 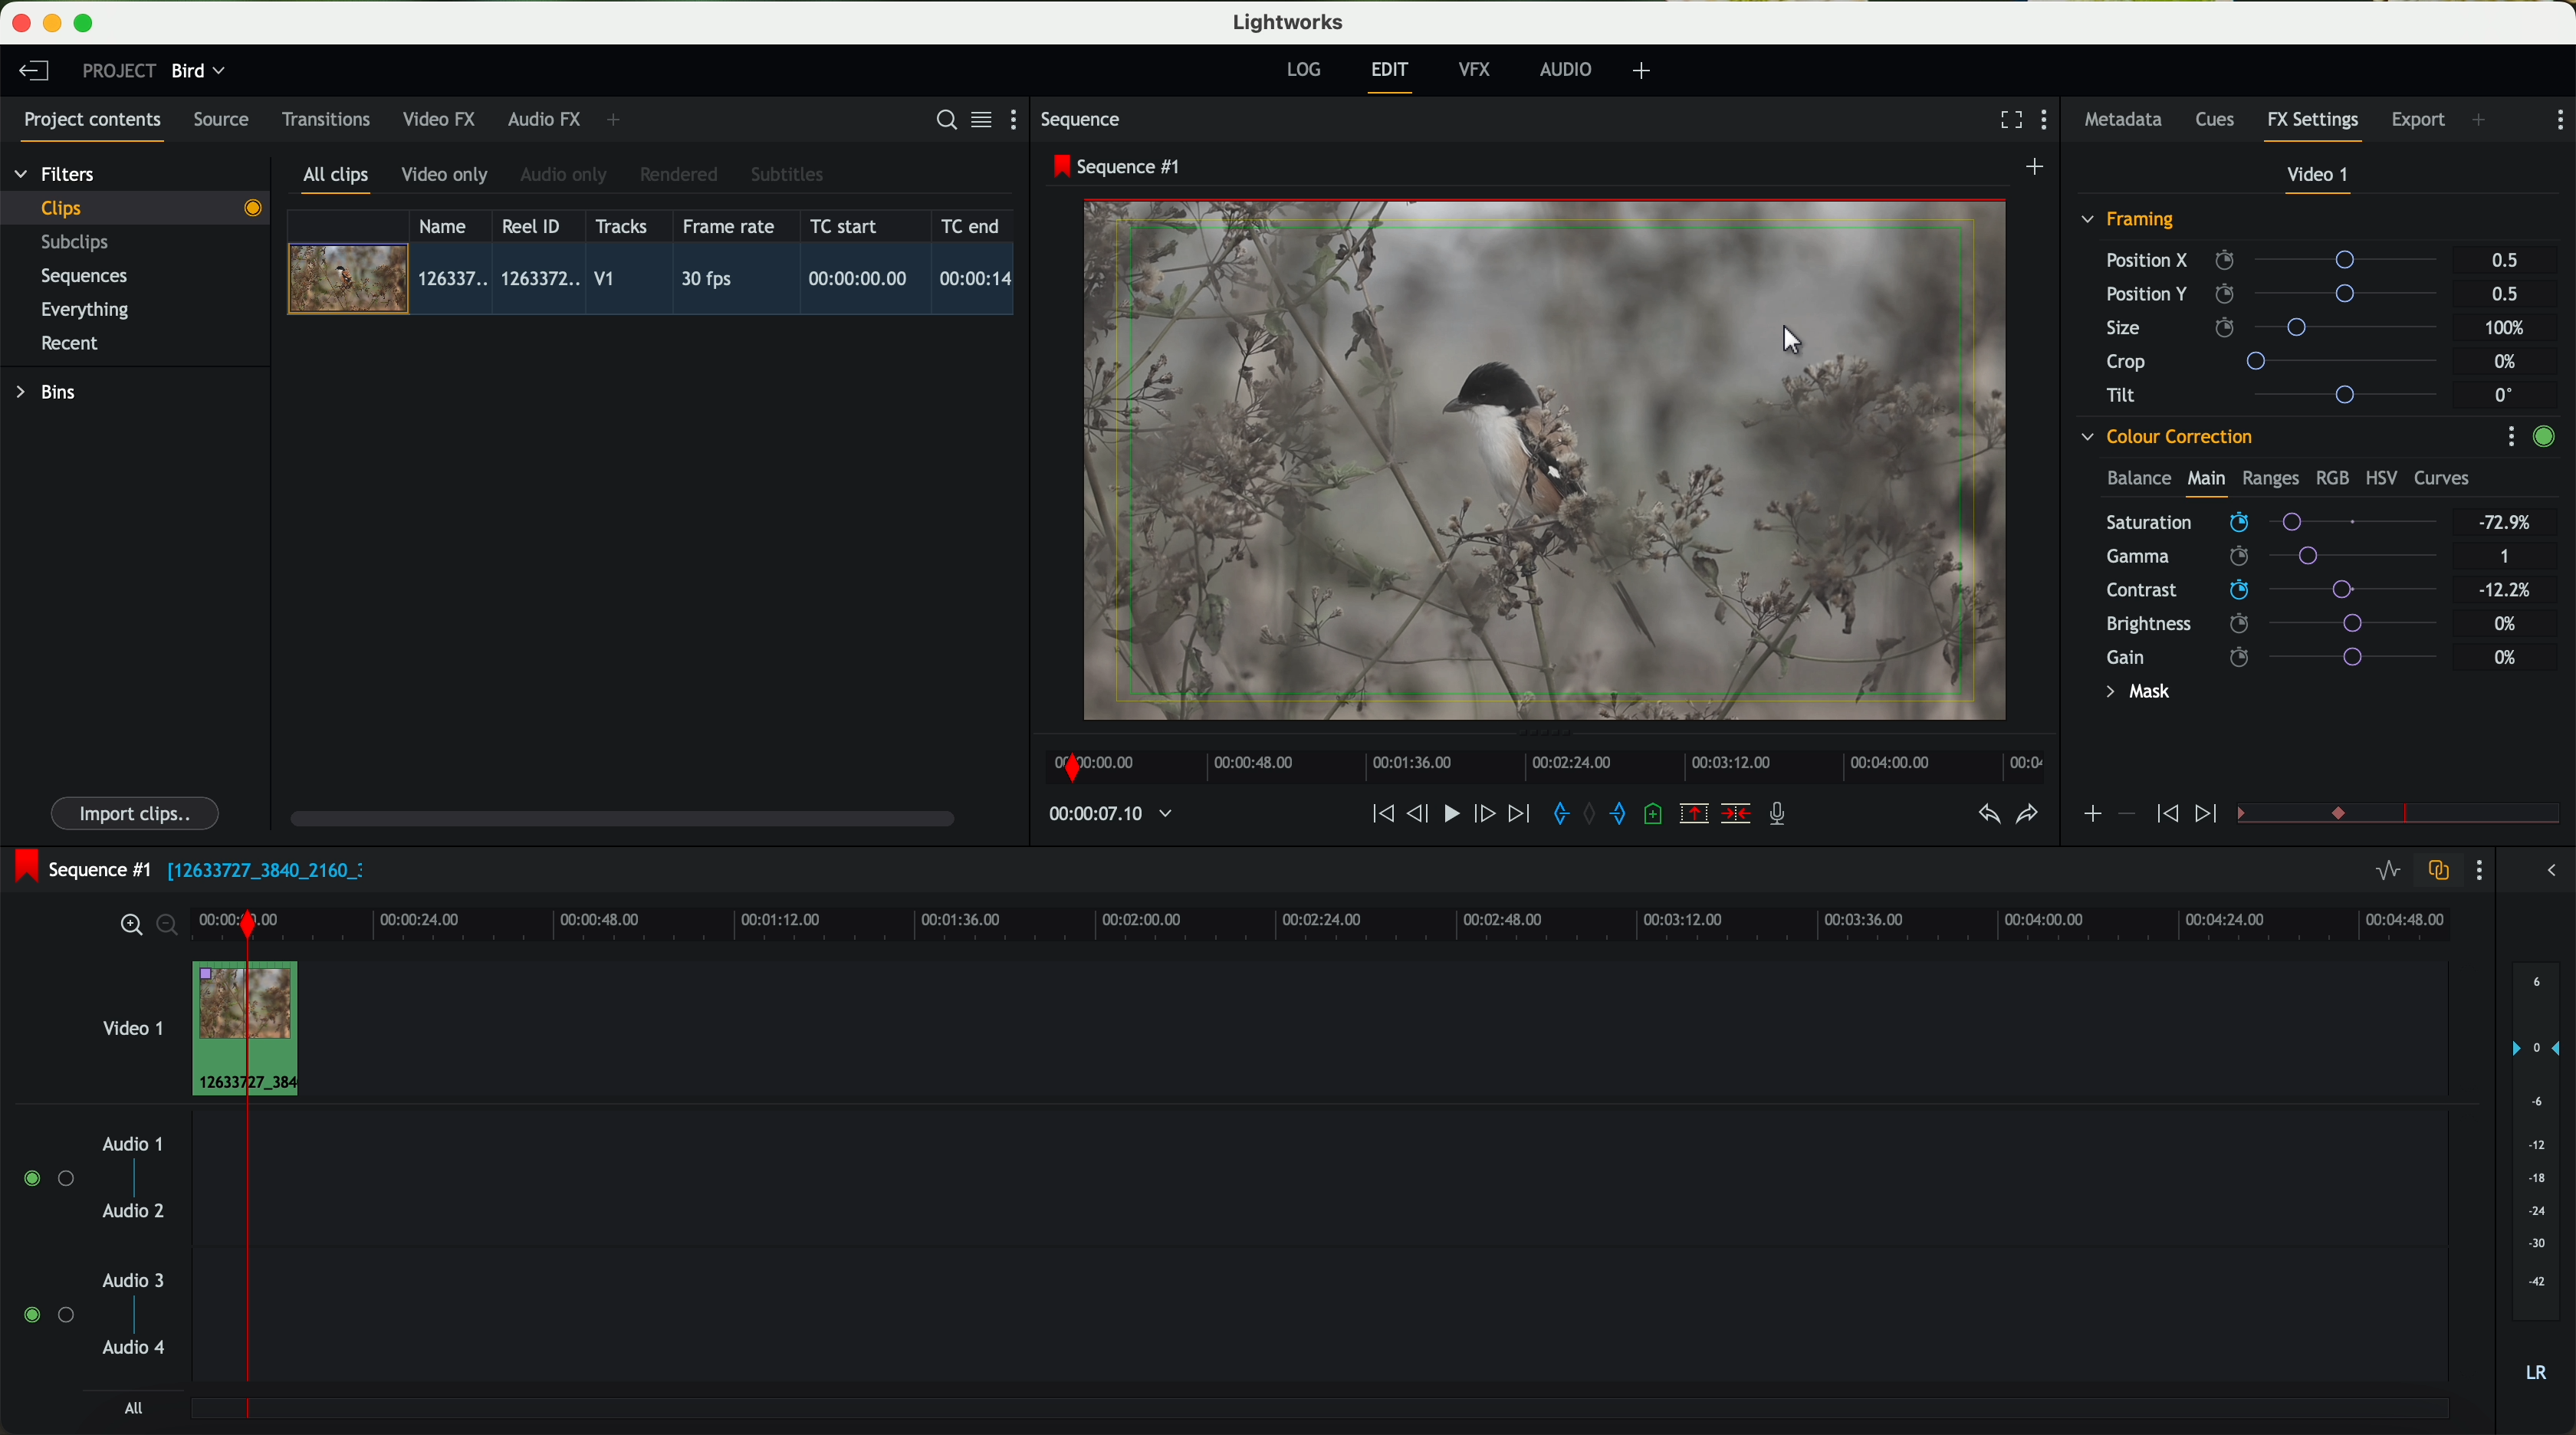 What do you see at coordinates (198, 72) in the screenshot?
I see `bird` at bounding box center [198, 72].